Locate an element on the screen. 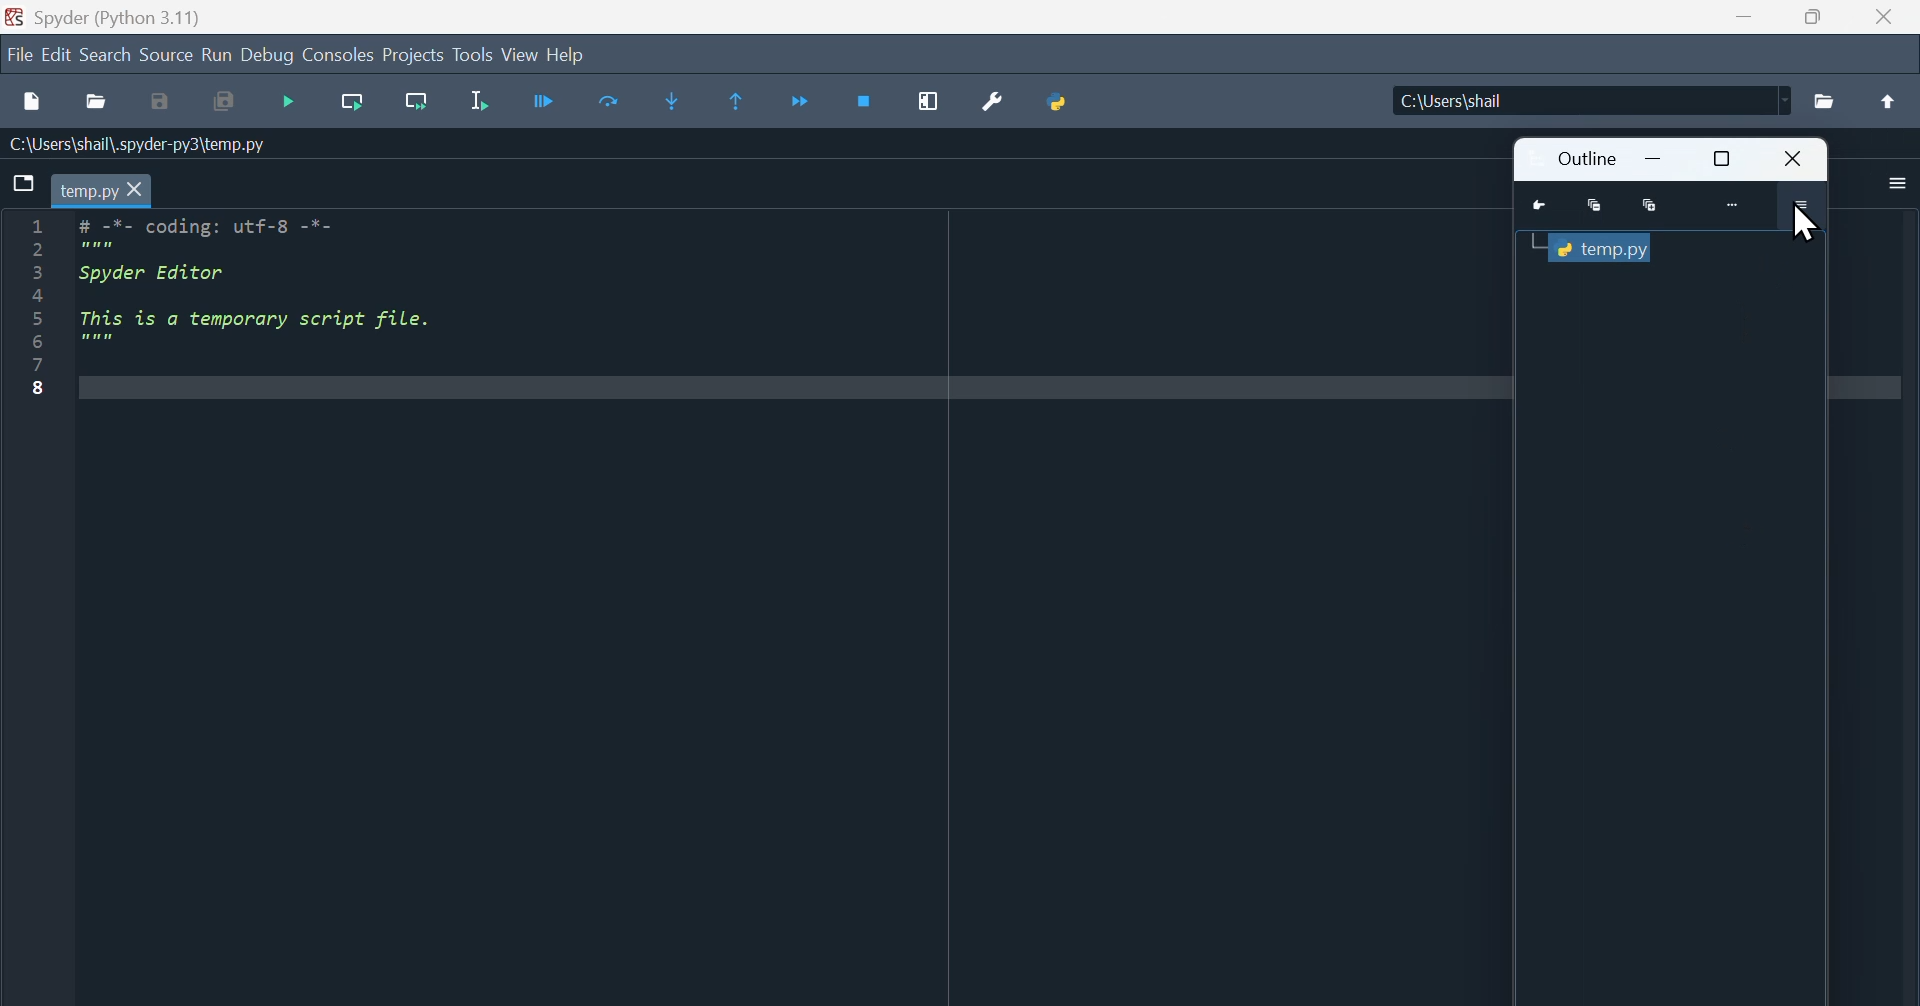 This screenshot has width=1920, height=1006. Run cell till next function is located at coordinates (417, 102).